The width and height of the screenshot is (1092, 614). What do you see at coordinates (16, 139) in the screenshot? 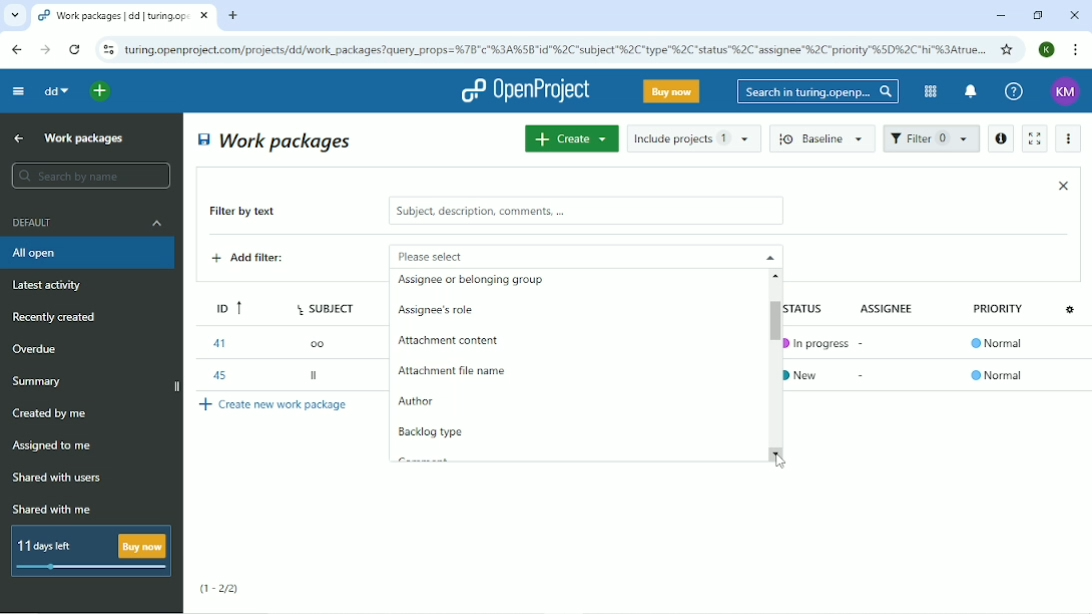
I see `Up` at bounding box center [16, 139].